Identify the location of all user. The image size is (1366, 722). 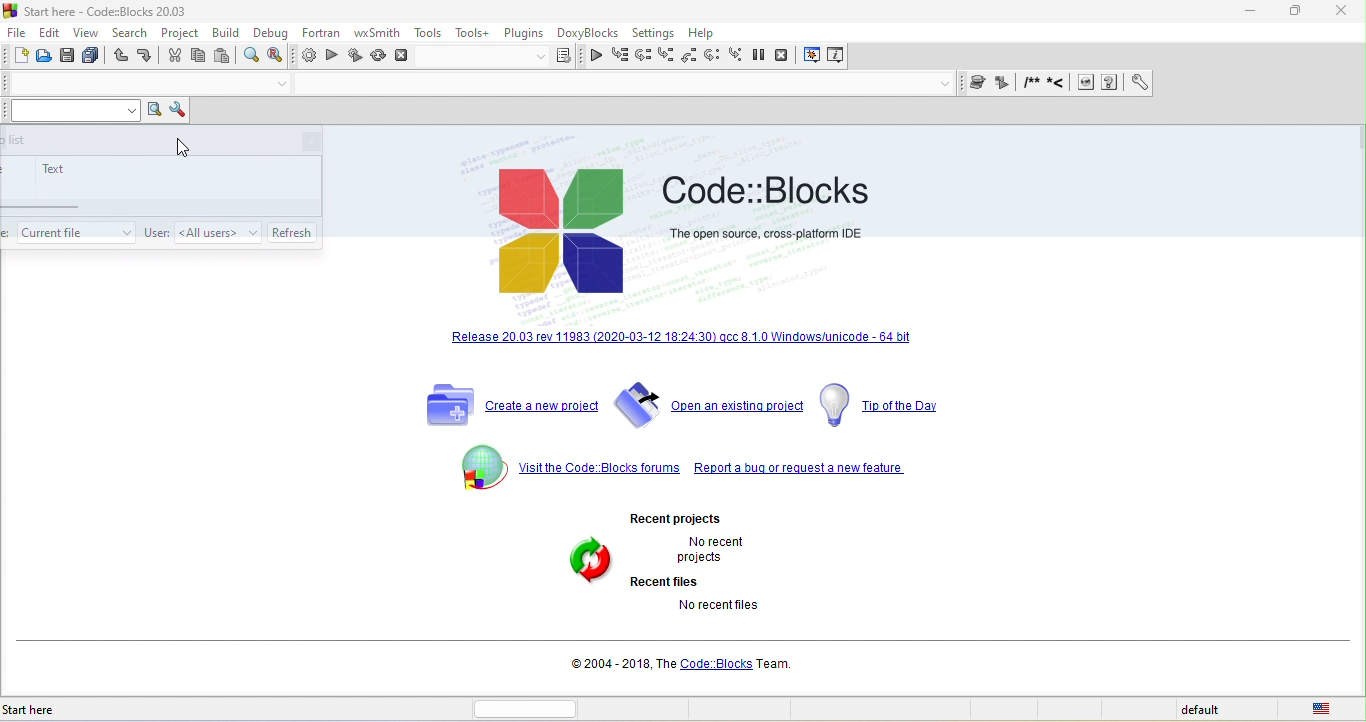
(217, 231).